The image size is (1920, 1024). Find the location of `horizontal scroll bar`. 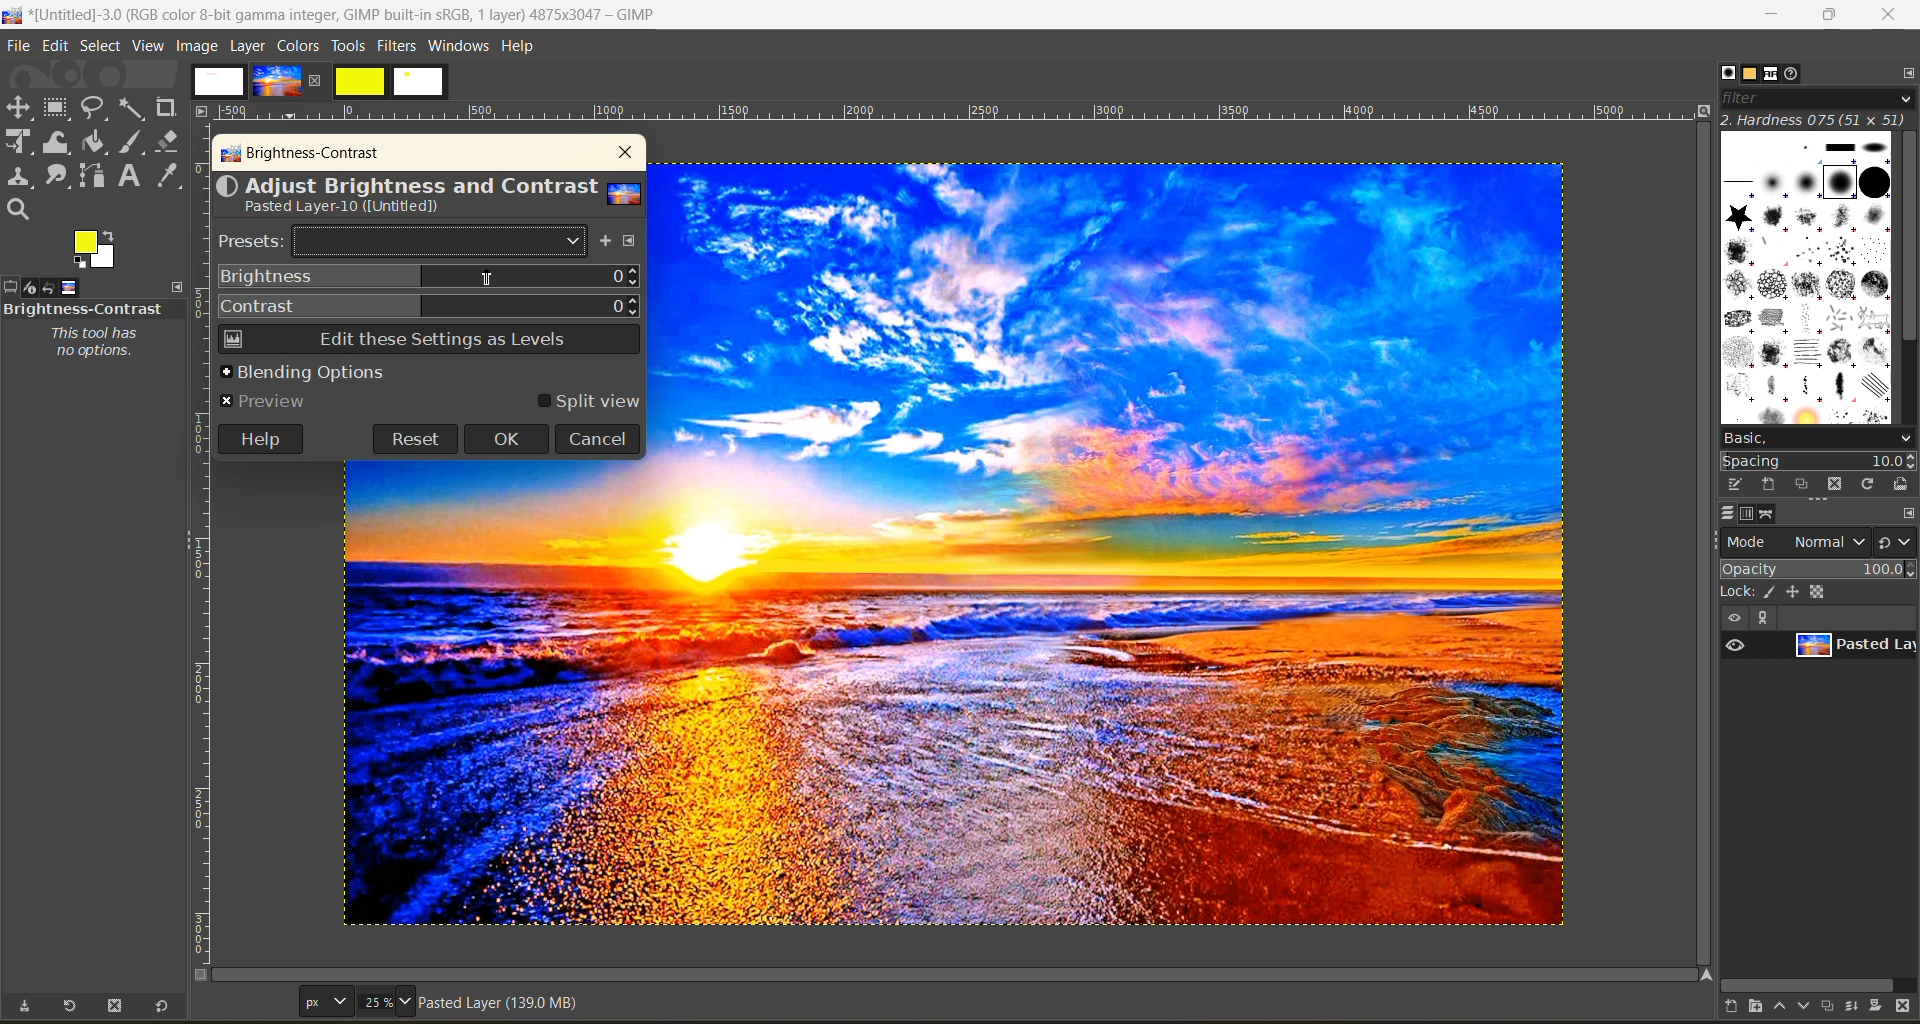

horizontal scroll bar is located at coordinates (1812, 985).